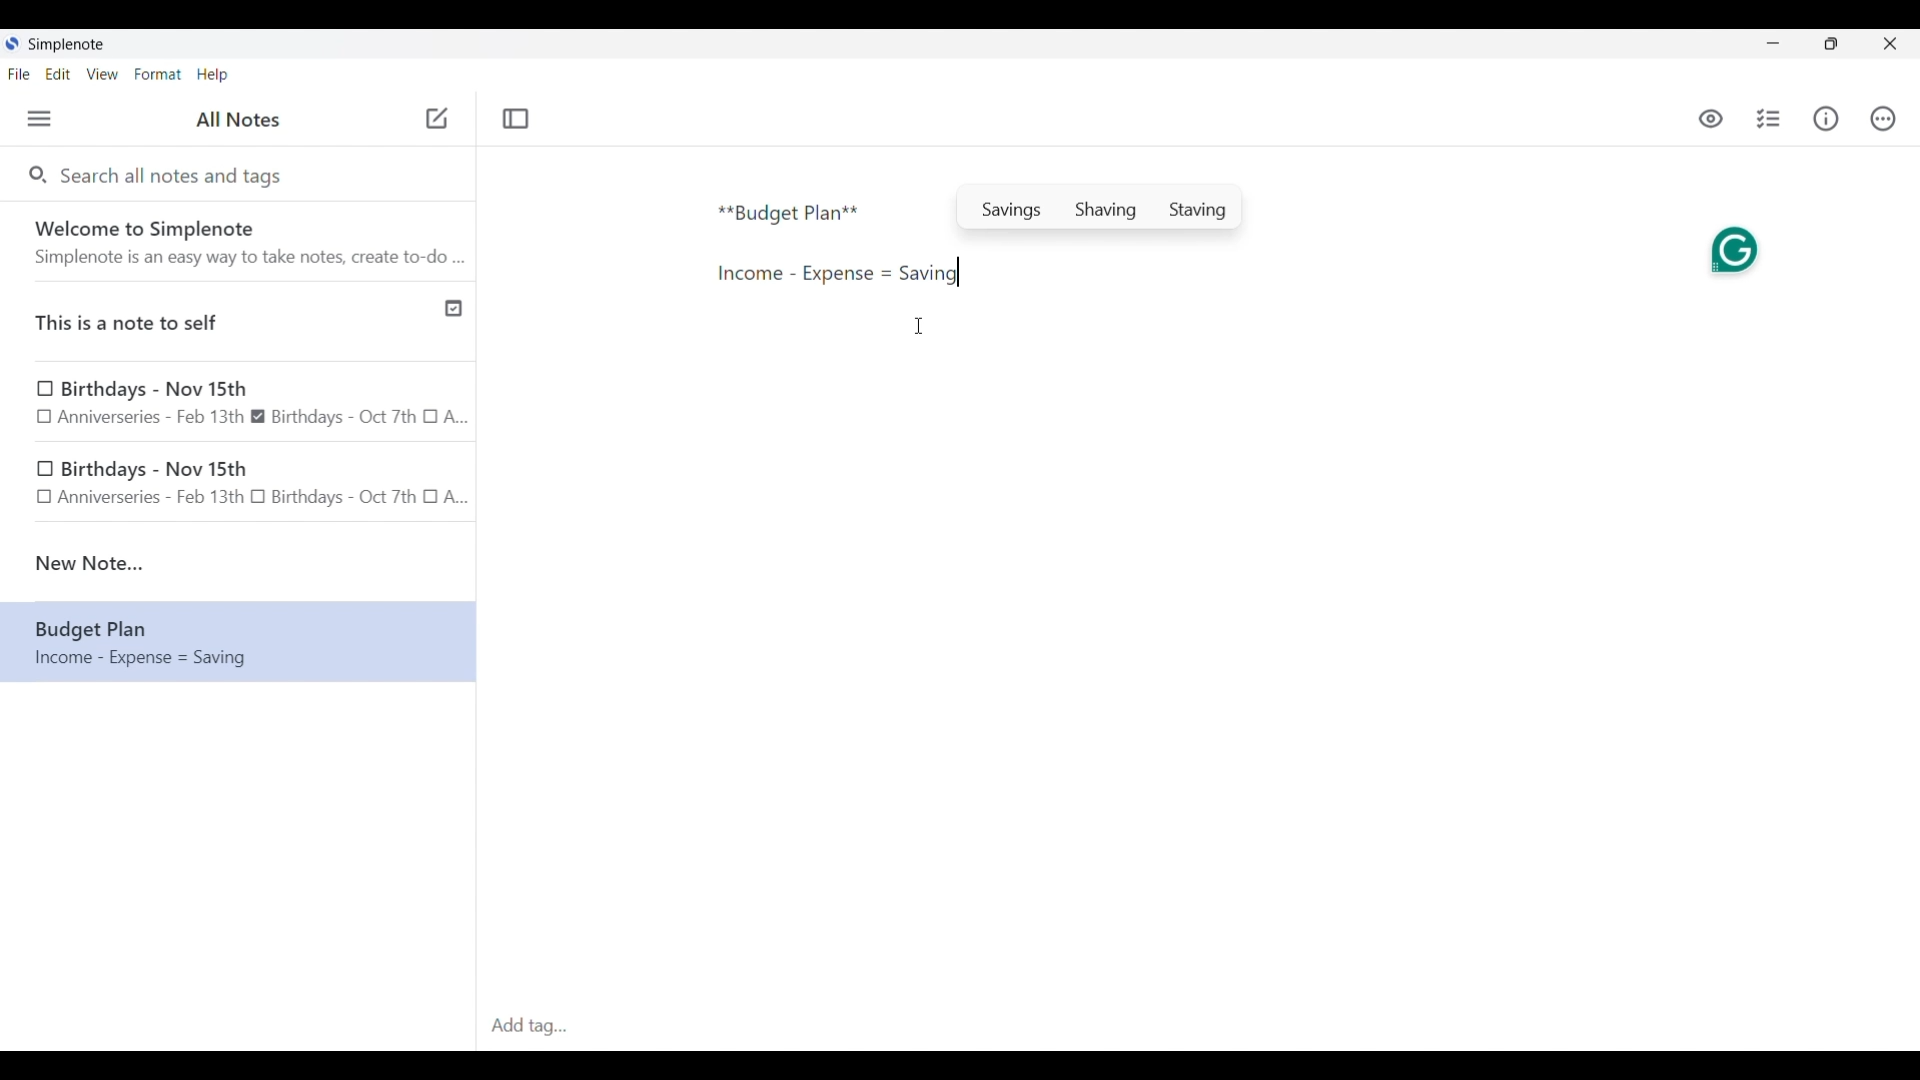 This screenshot has height=1080, width=1920. Describe the element at coordinates (1831, 44) in the screenshot. I see `Show interface in a smaller tab` at that location.